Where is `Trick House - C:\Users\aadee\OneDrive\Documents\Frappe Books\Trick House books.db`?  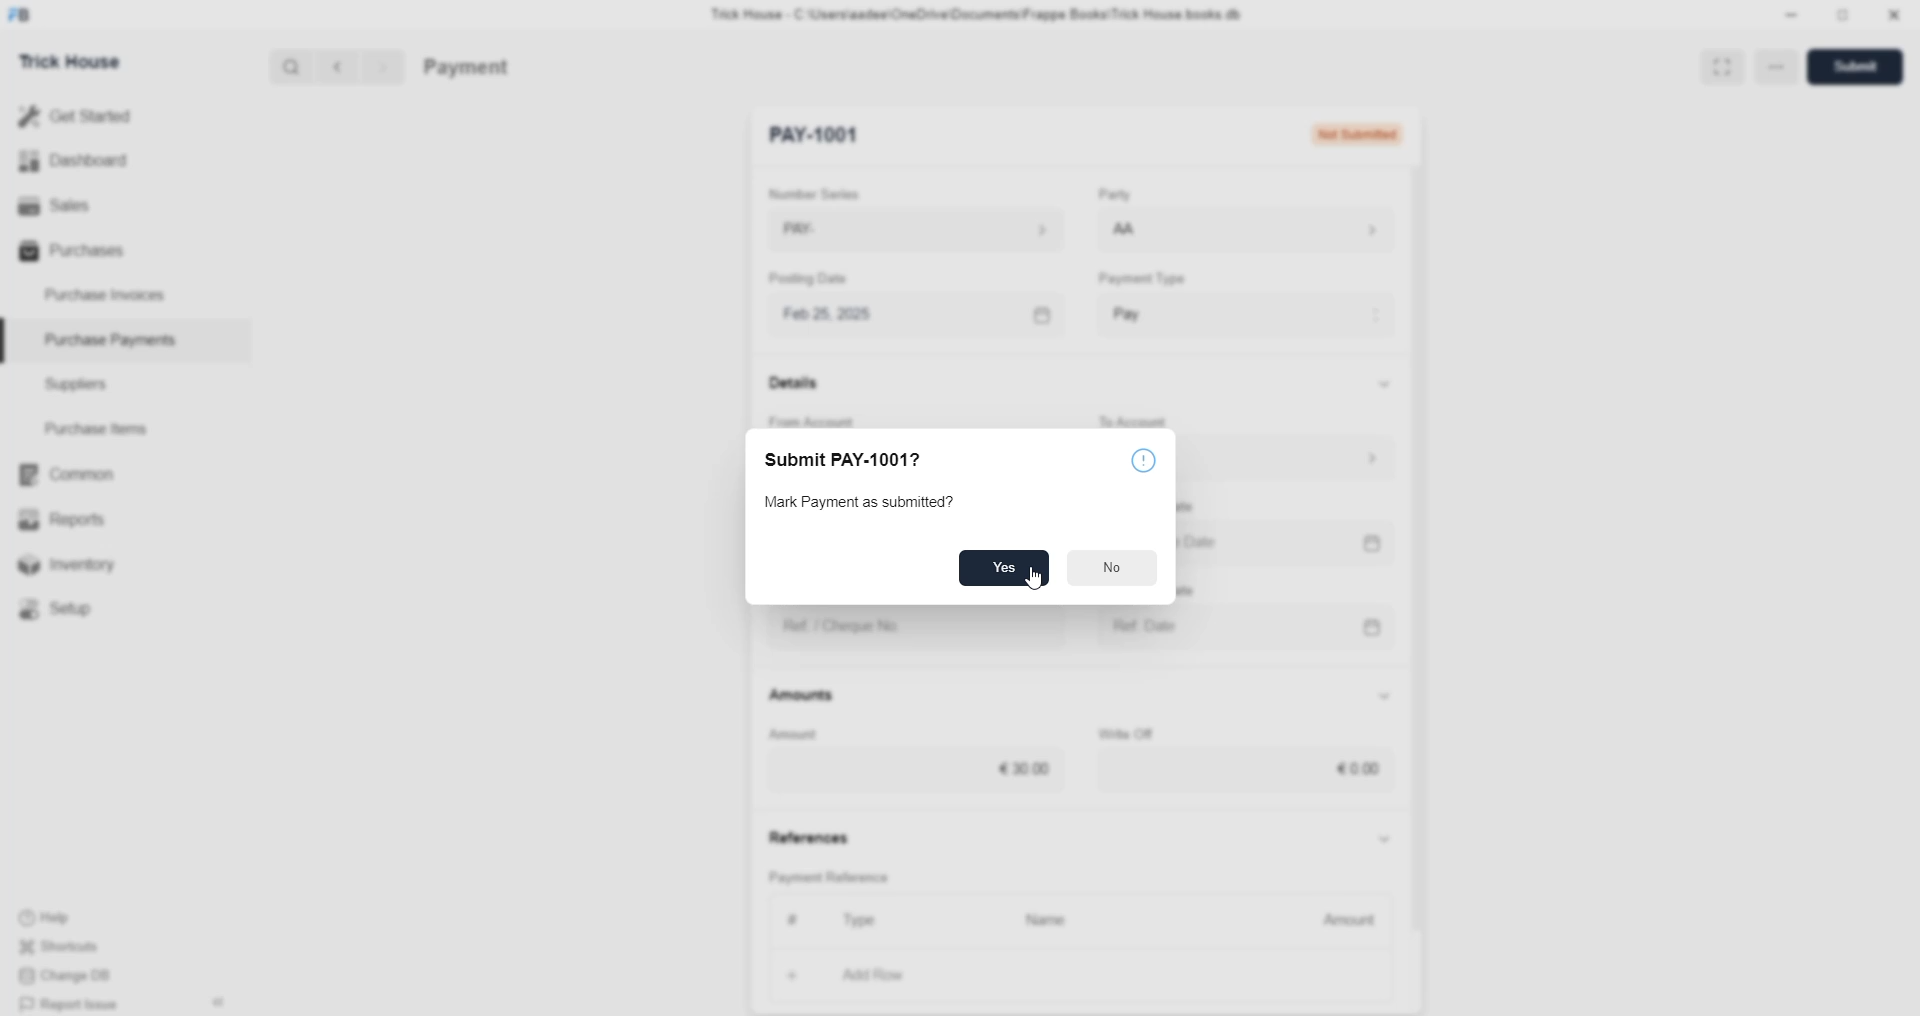
Trick House - C:\Users\aadee\OneDrive\Documents\Frappe Books\Trick House books.db is located at coordinates (980, 15).